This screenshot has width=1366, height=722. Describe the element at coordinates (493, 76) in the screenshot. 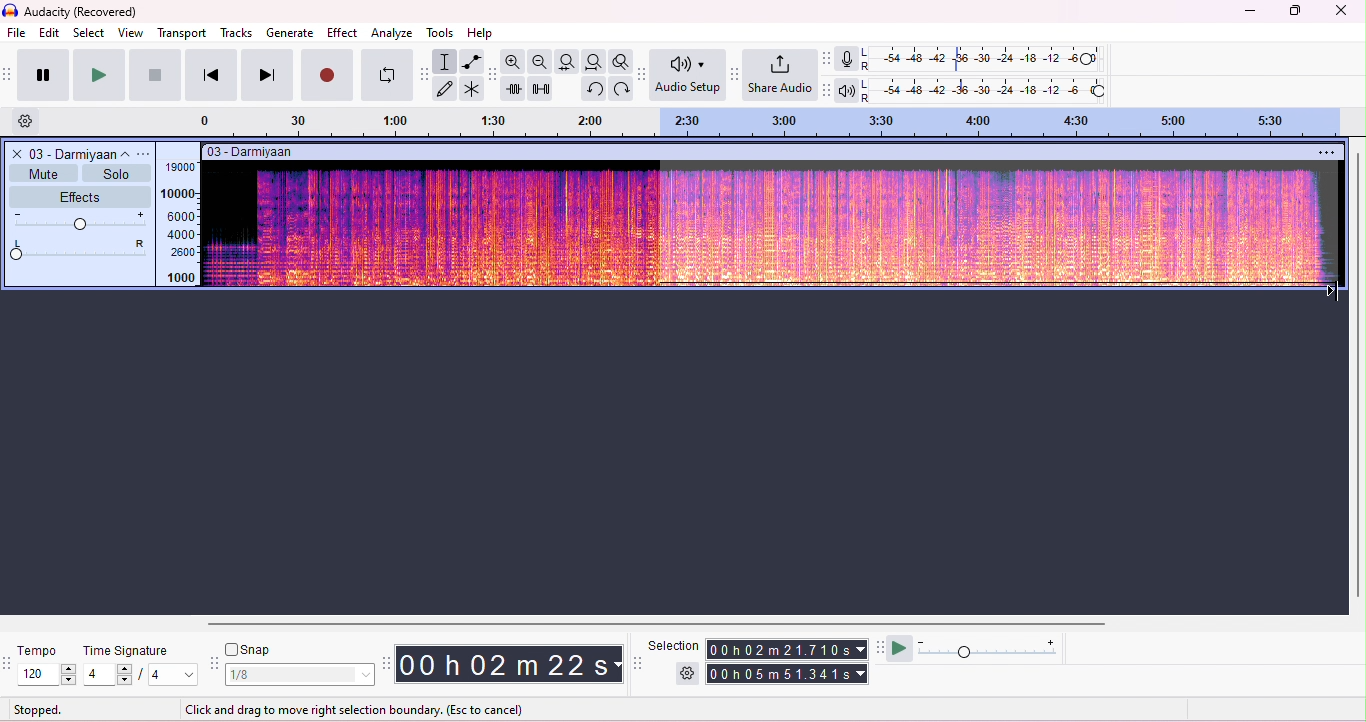

I see `edit tool bar` at that location.